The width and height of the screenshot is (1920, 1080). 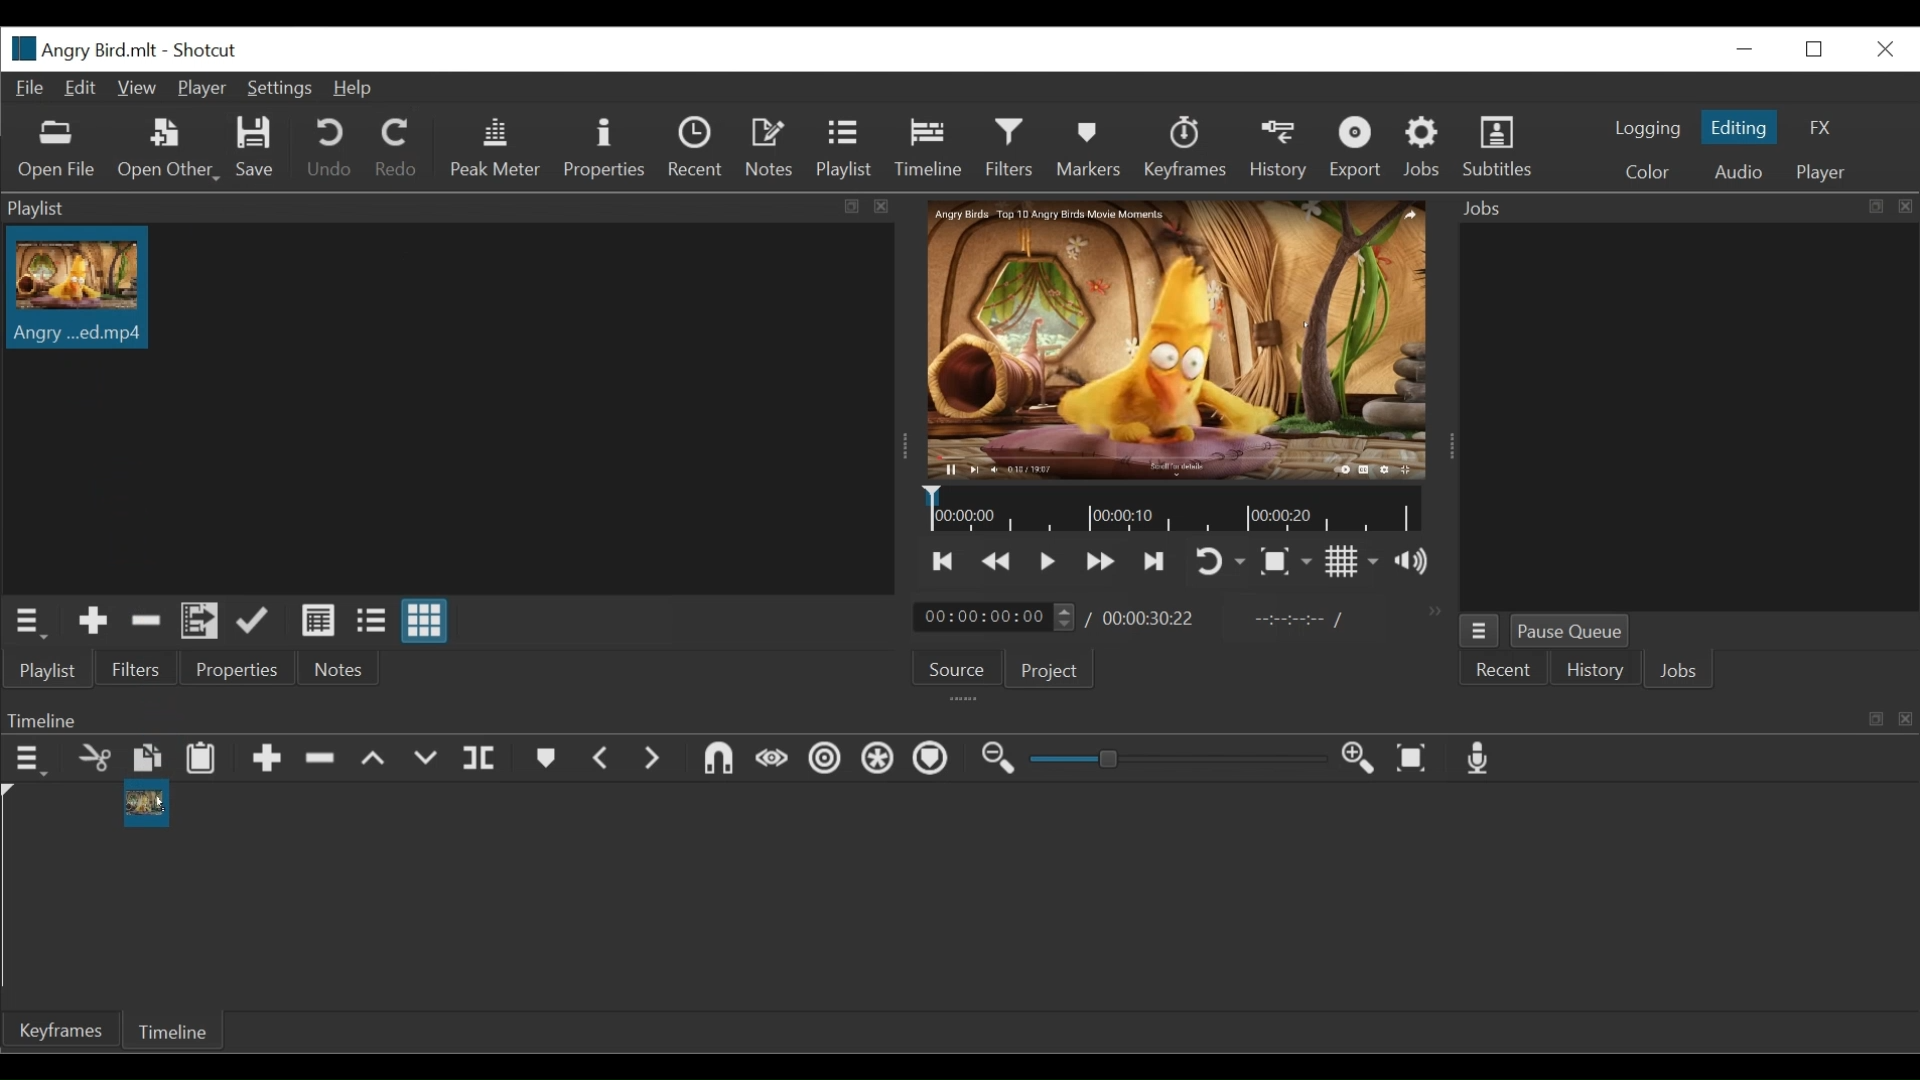 I want to click on Skip to the previous point, so click(x=945, y=560).